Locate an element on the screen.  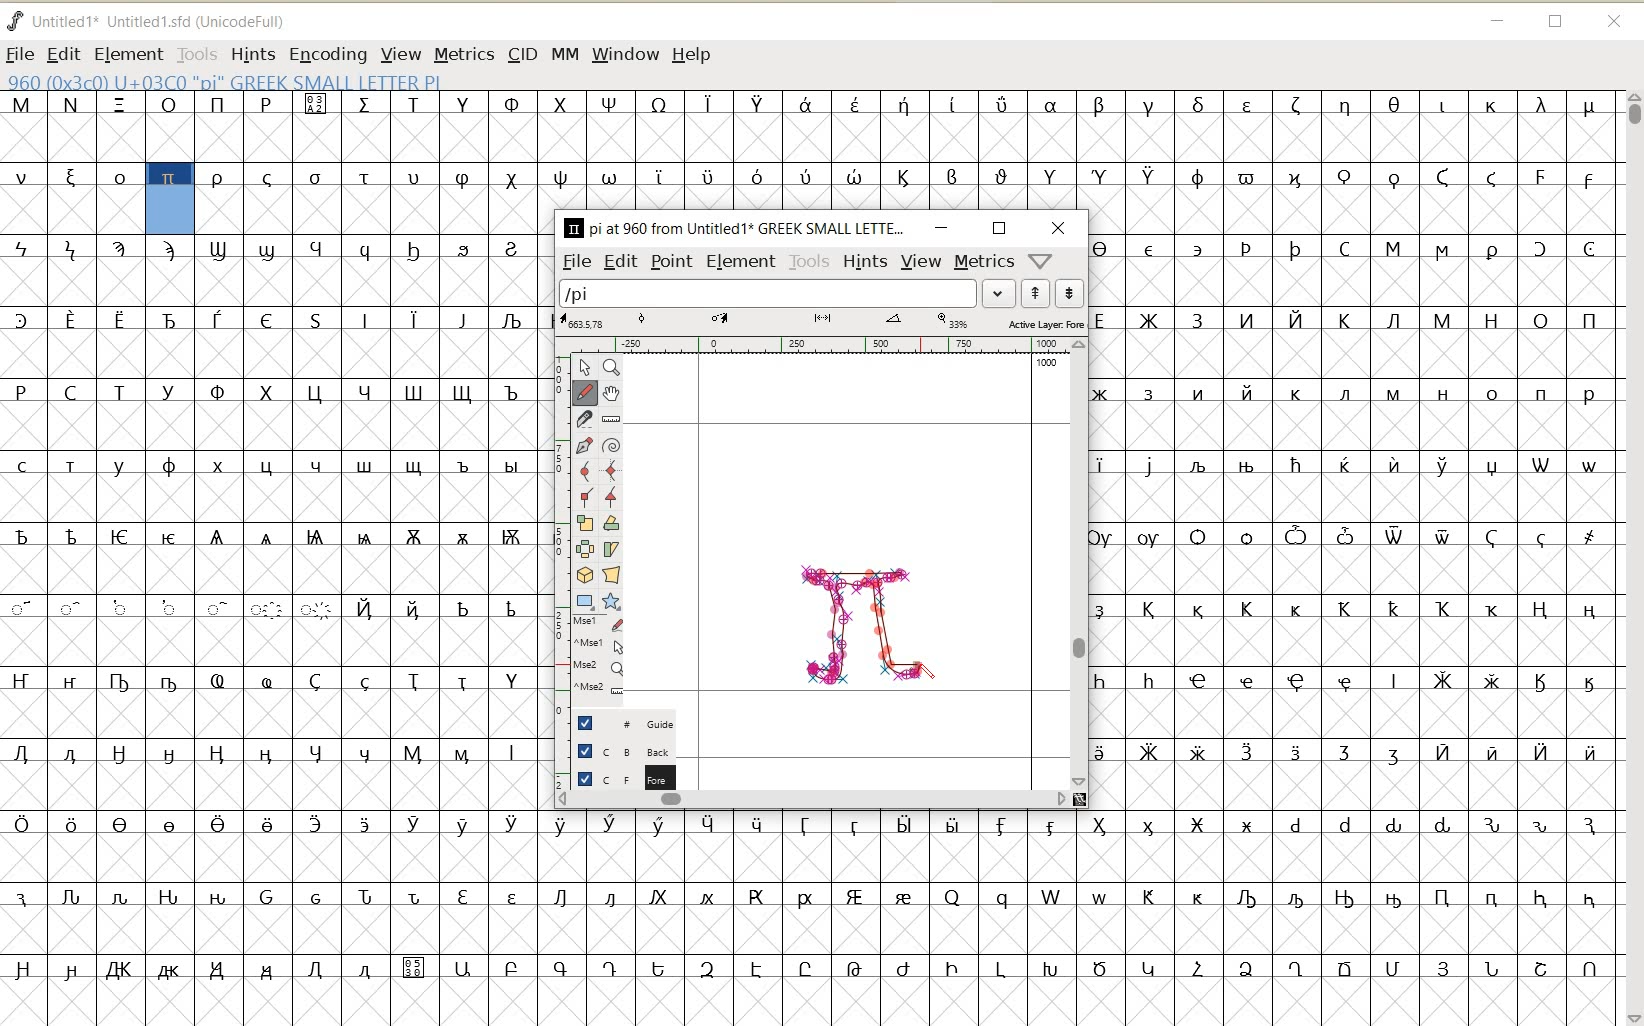
measure a distance, angle between points is located at coordinates (612, 419).